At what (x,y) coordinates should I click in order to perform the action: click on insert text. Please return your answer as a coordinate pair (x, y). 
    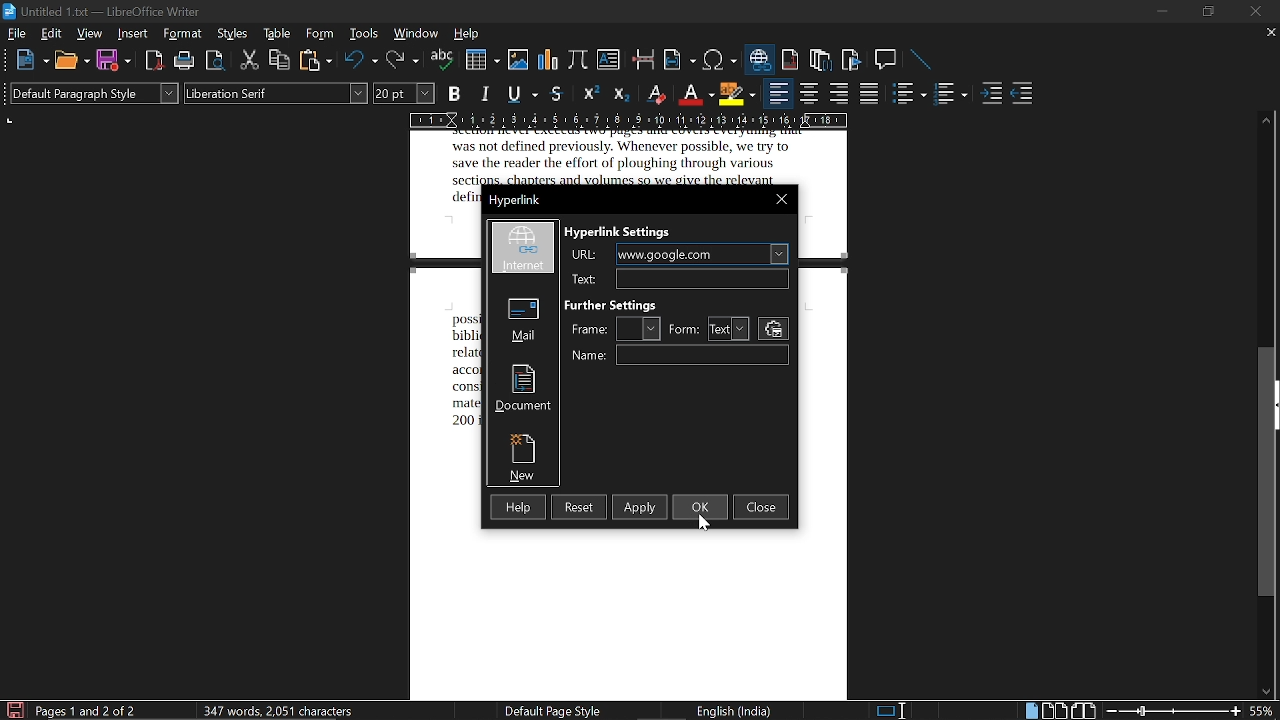
    Looking at the image, I should click on (608, 62).